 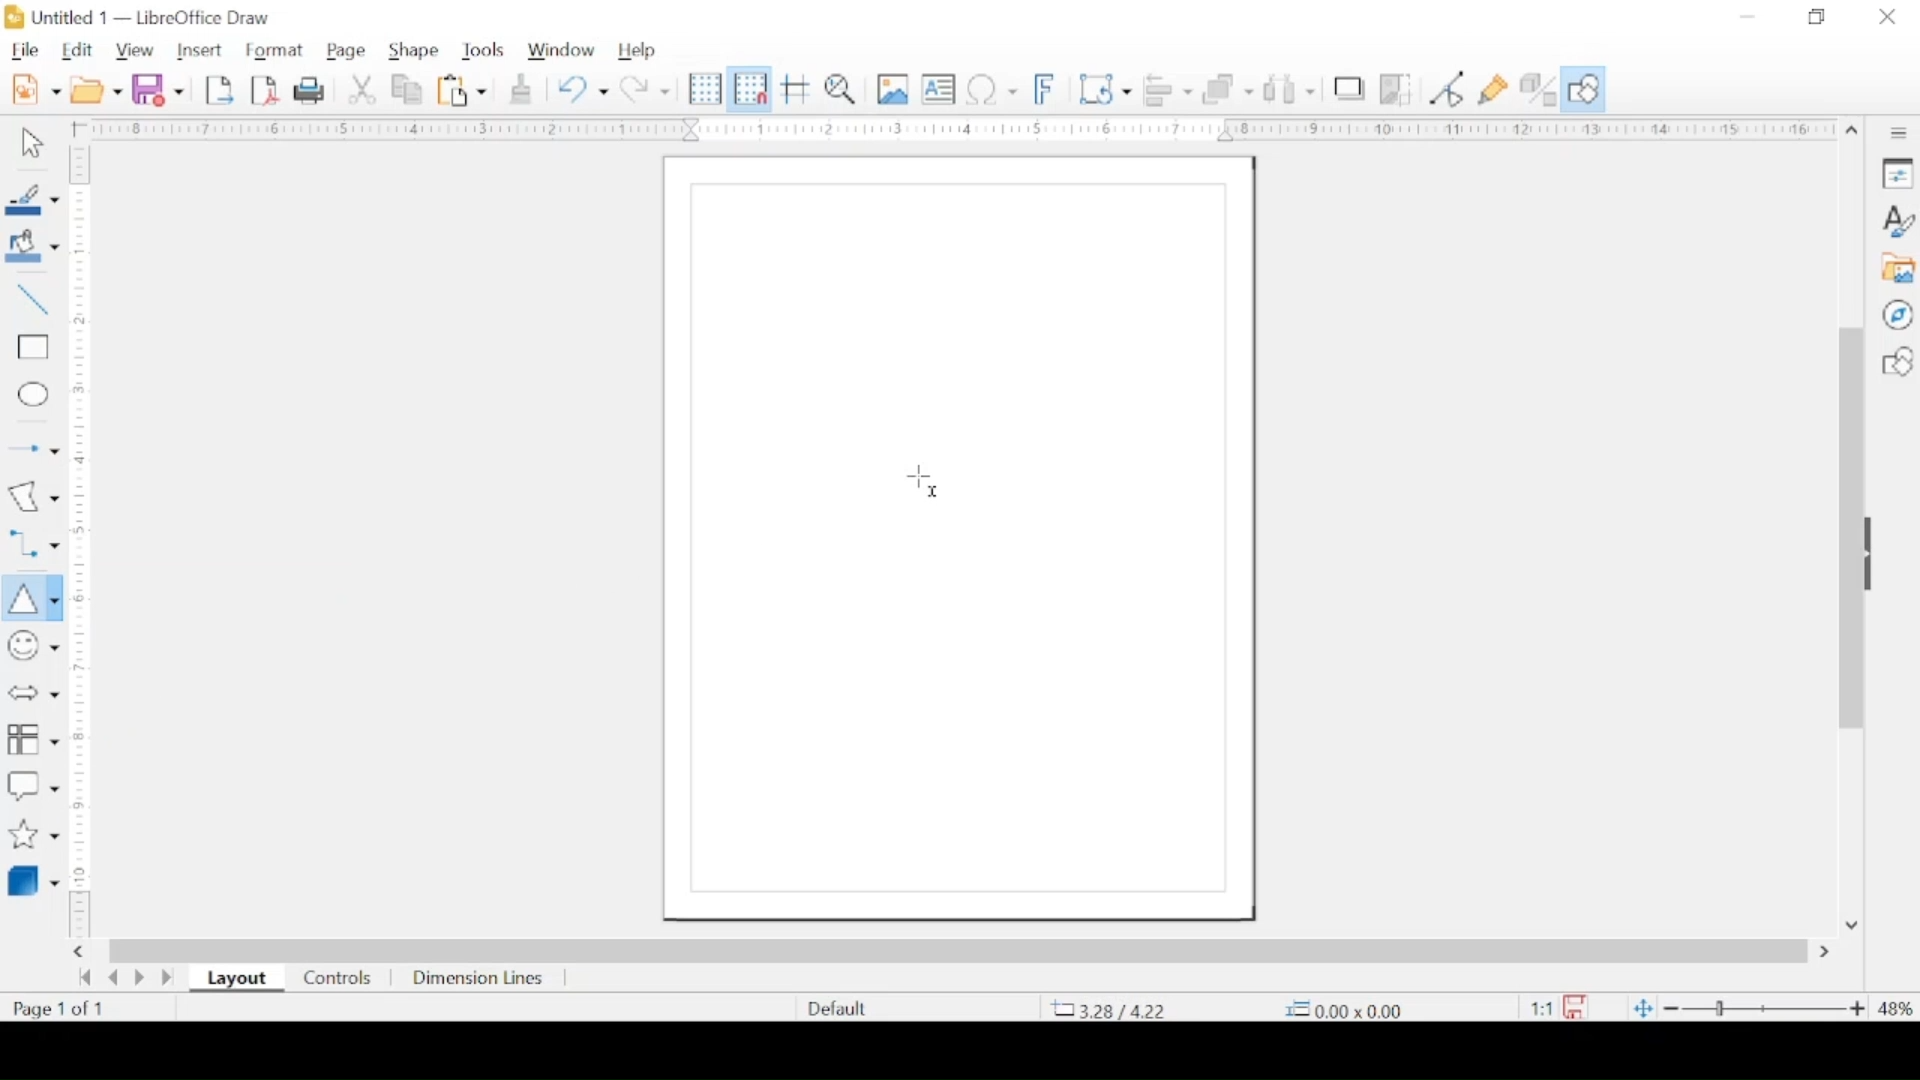 I want to click on untitled 1 - libreoffice draw, so click(x=145, y=17).